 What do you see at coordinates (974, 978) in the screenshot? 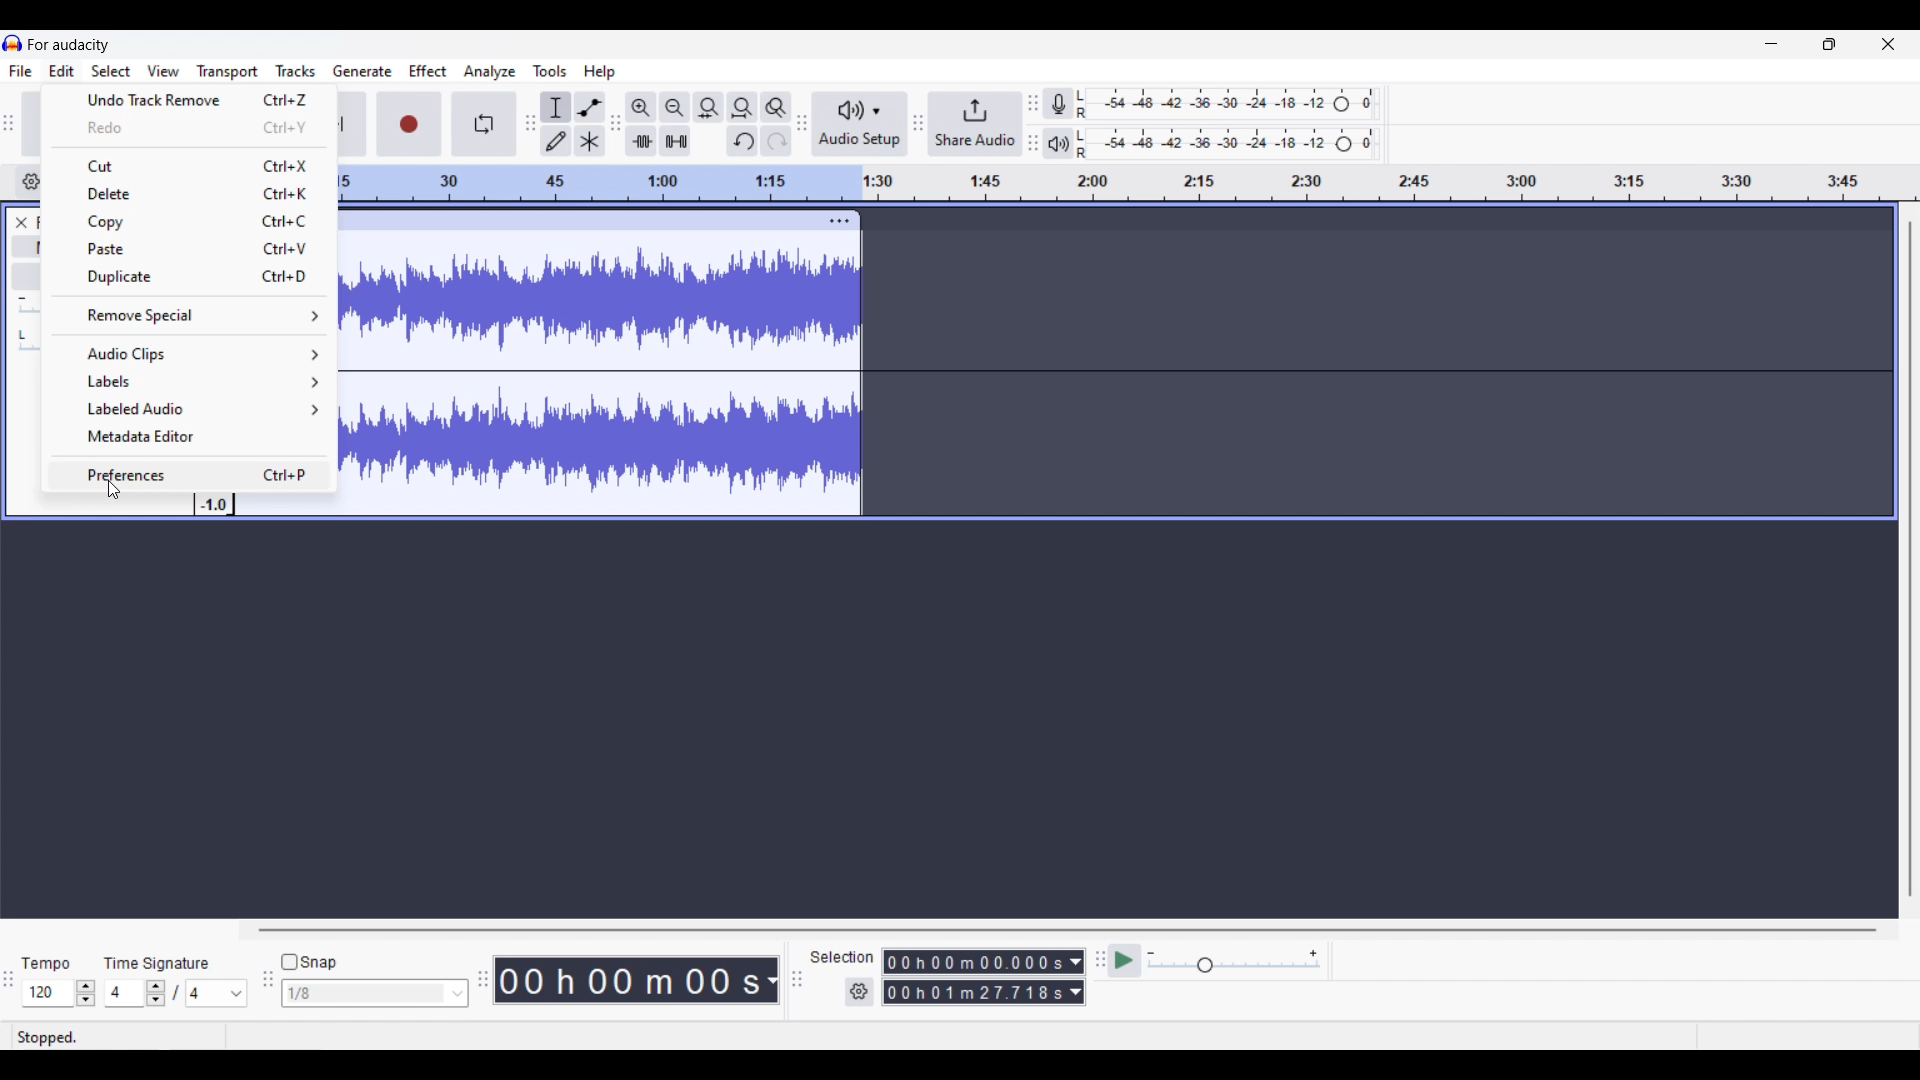
I see `Selection duration` at bounding box center [974, 978].